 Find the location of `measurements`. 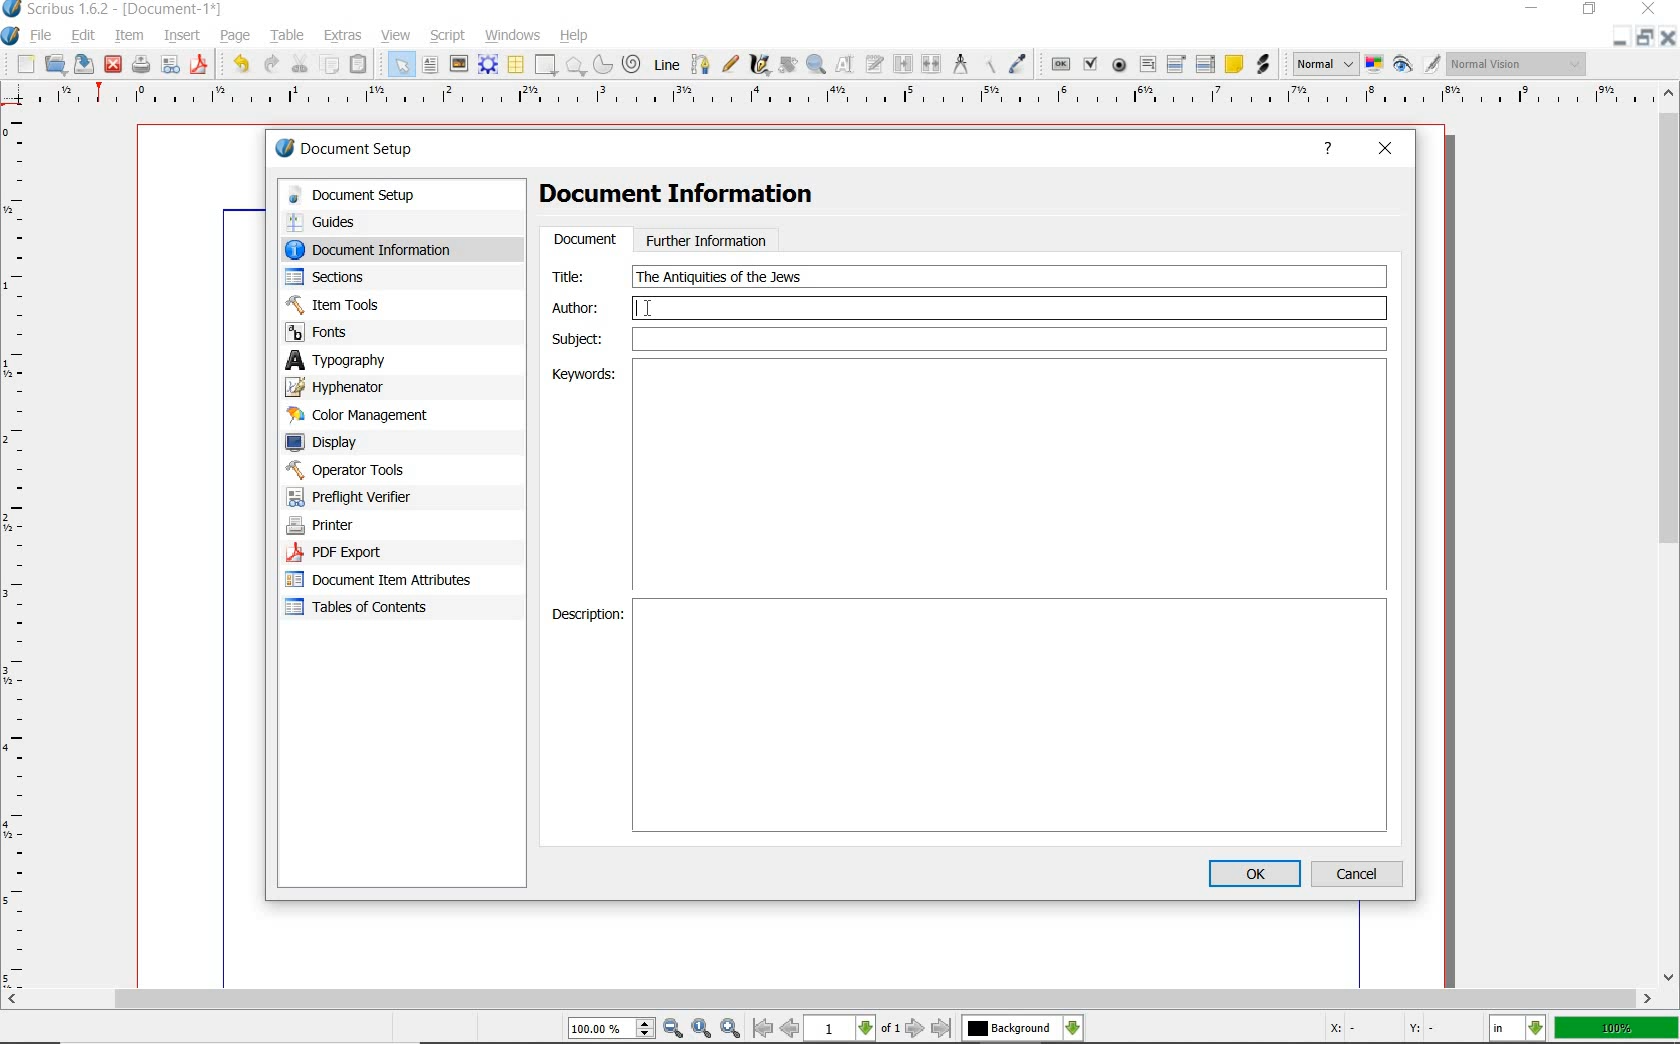

measurements is located at coordinates (959, 64).